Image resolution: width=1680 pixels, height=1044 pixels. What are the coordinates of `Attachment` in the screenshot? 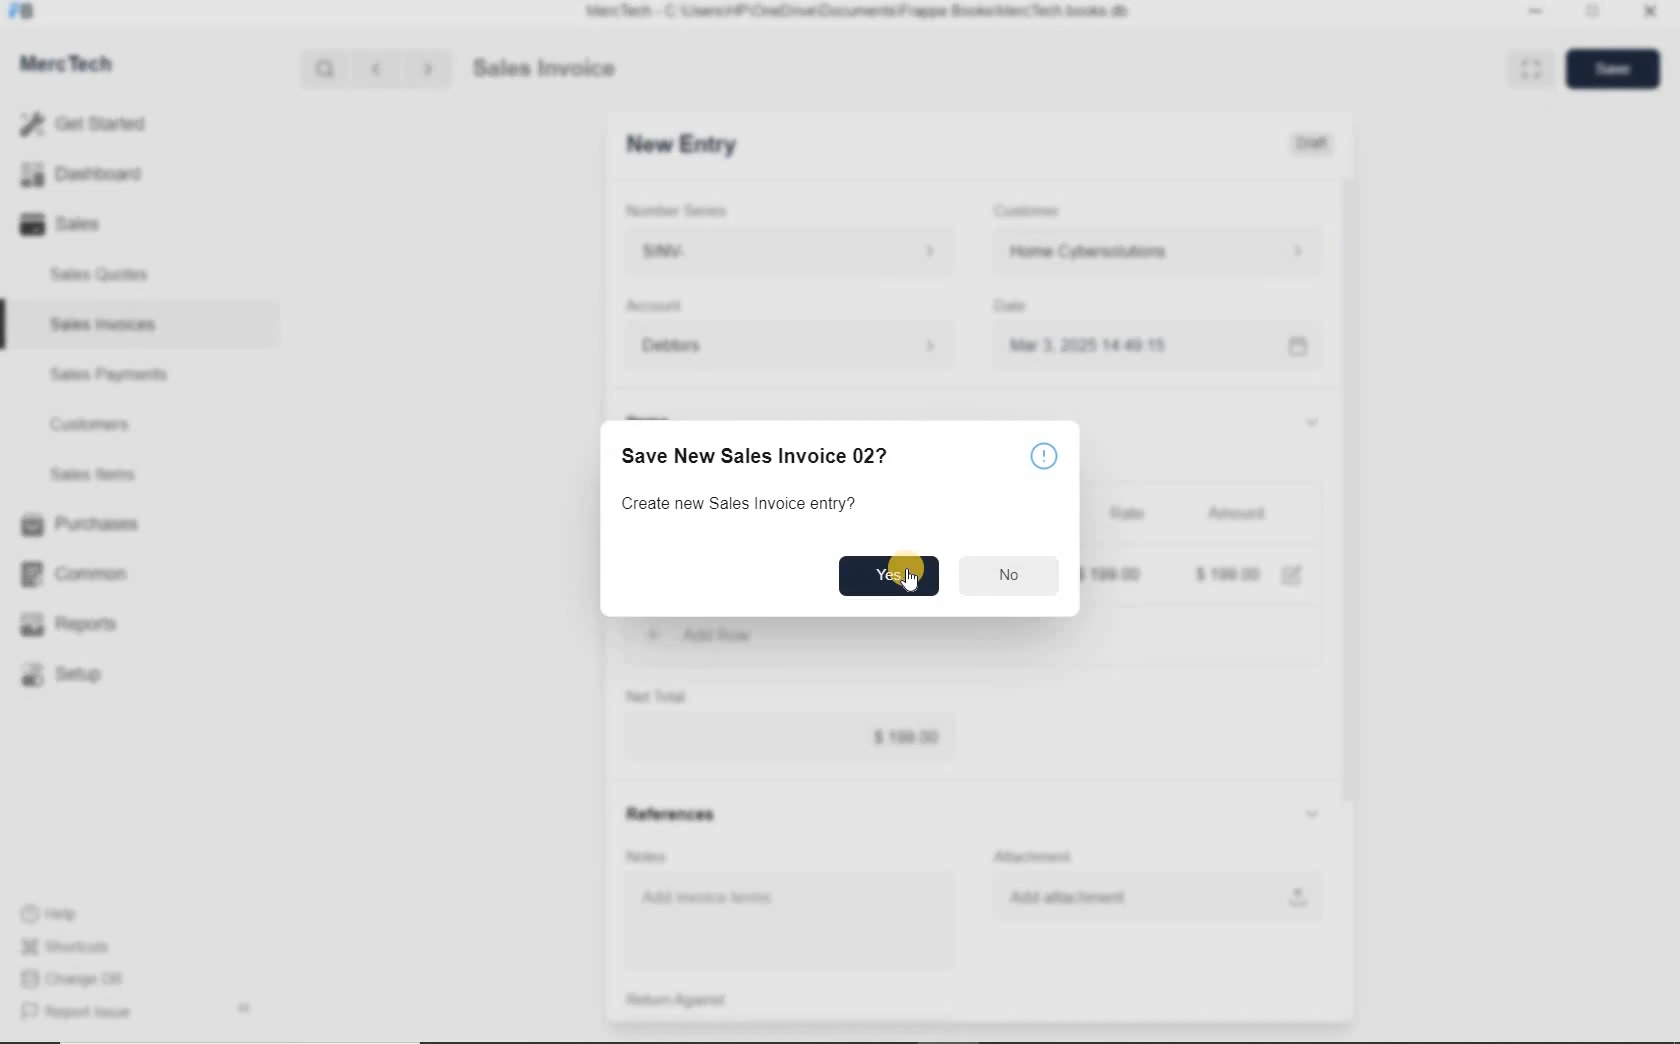 It's located at (1037, 857).